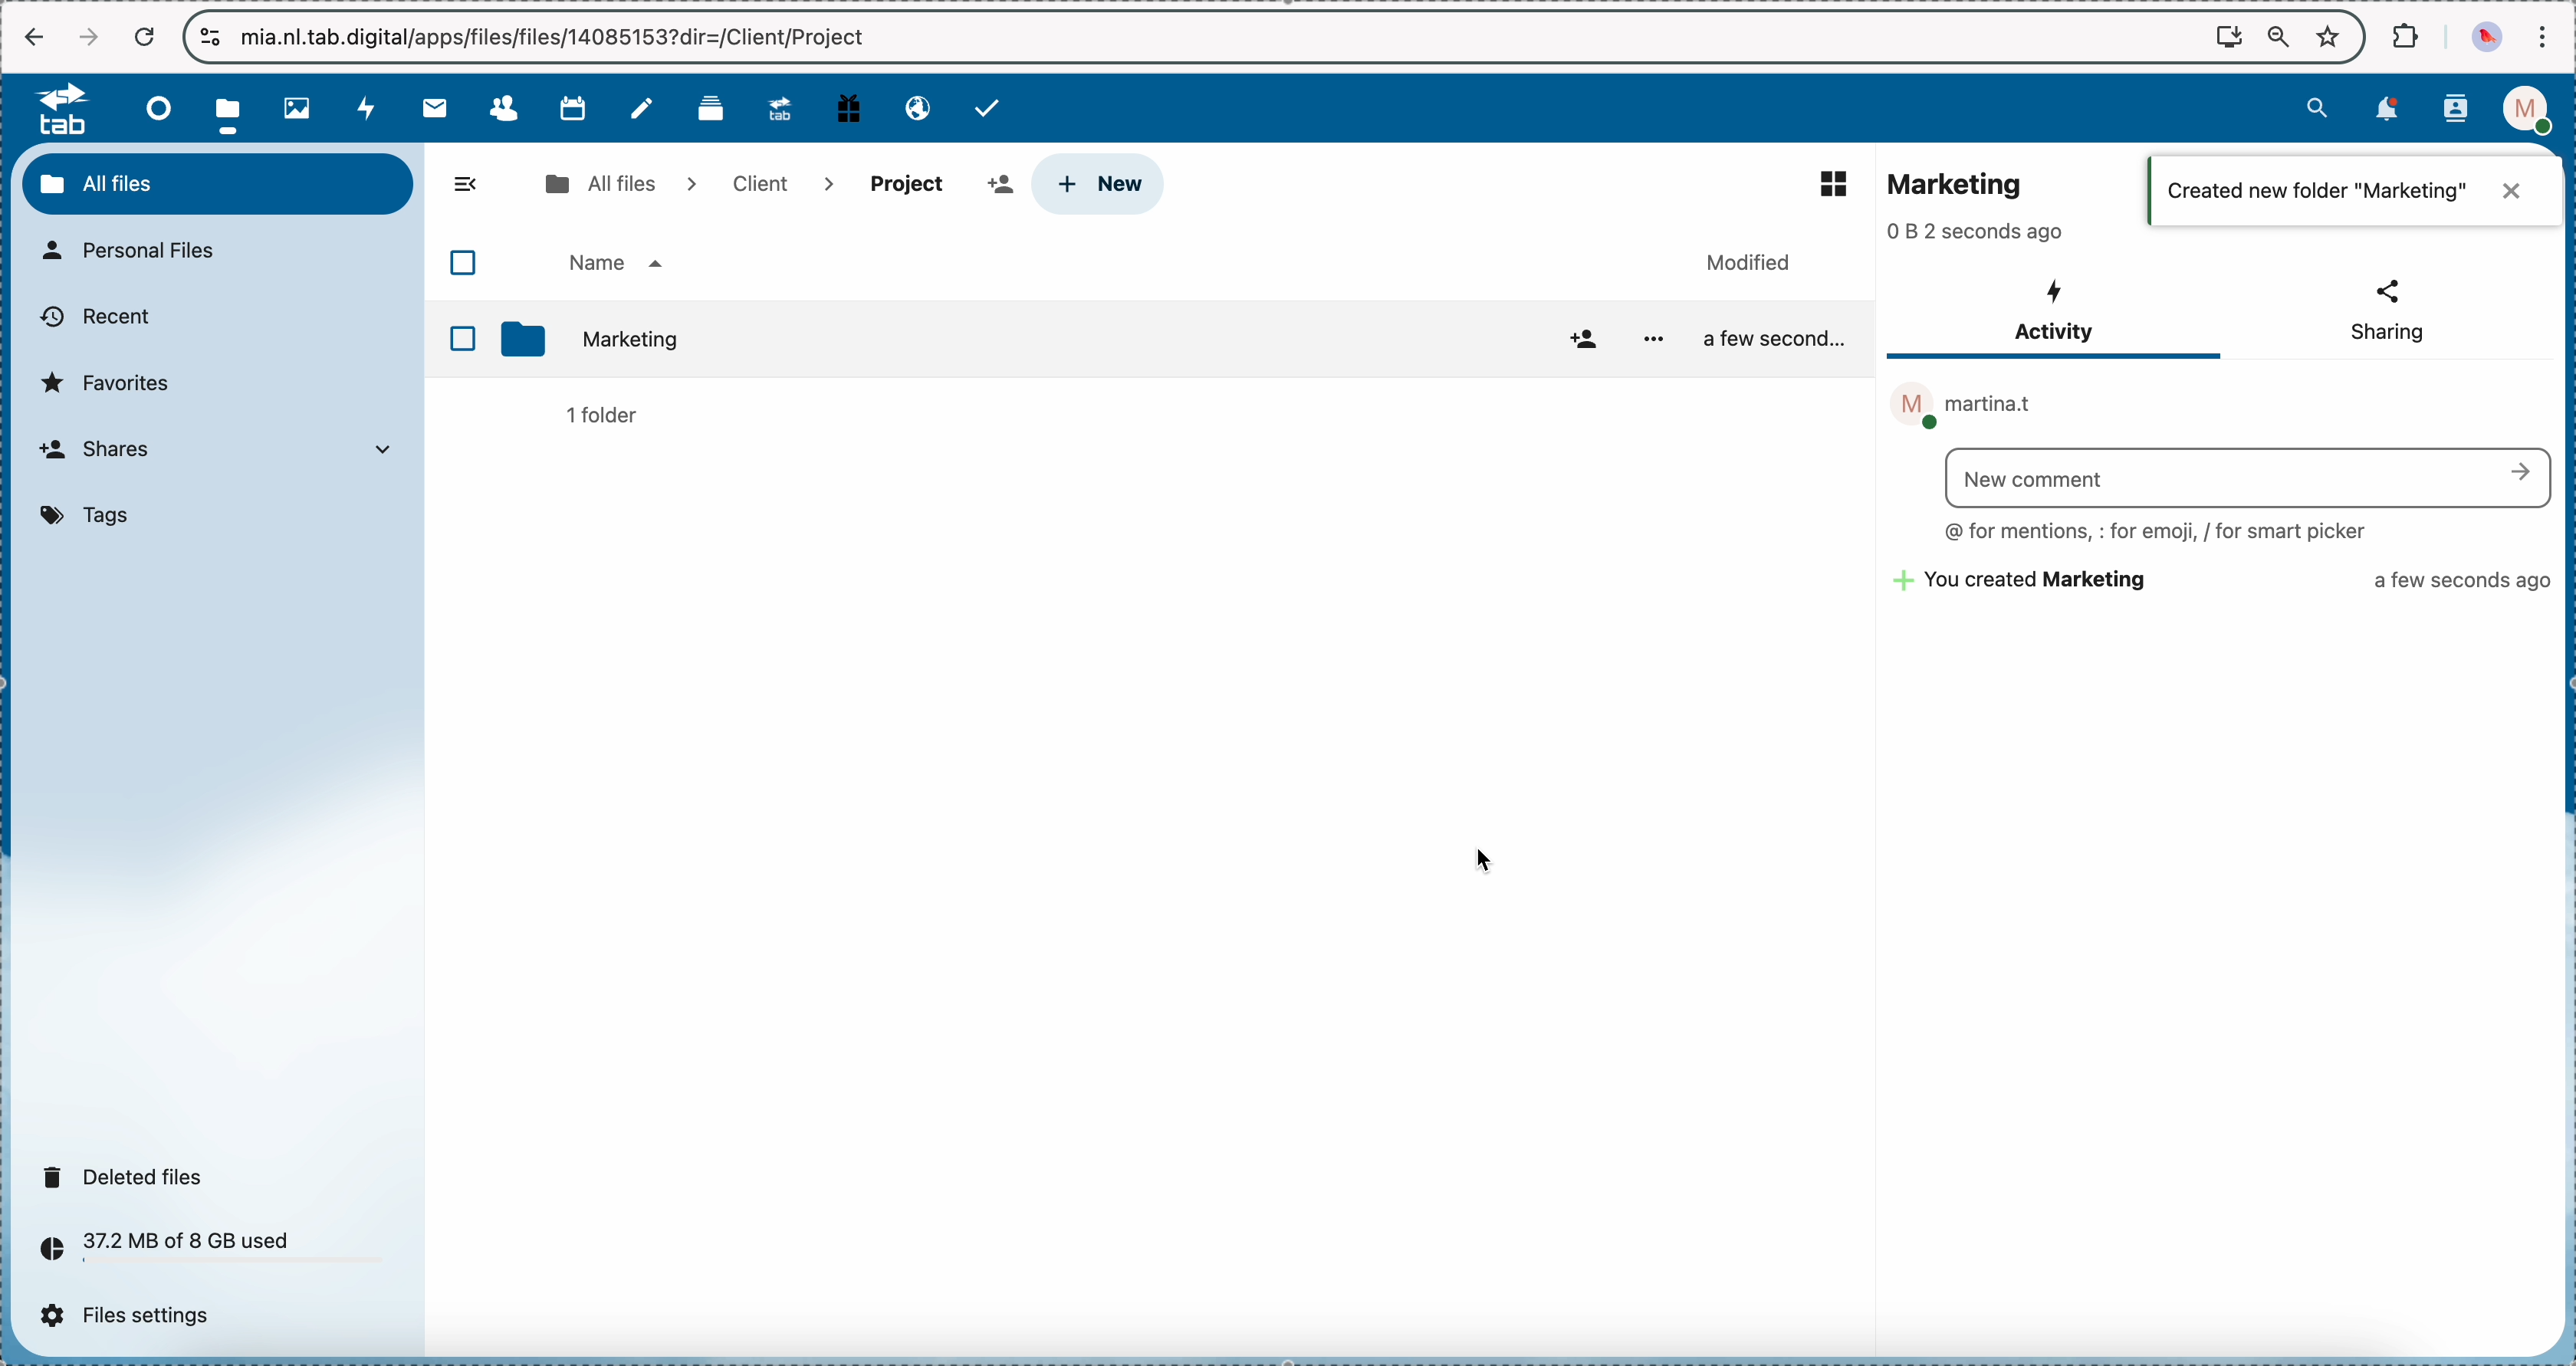  I want to click on cursor, so click(1485, 866).